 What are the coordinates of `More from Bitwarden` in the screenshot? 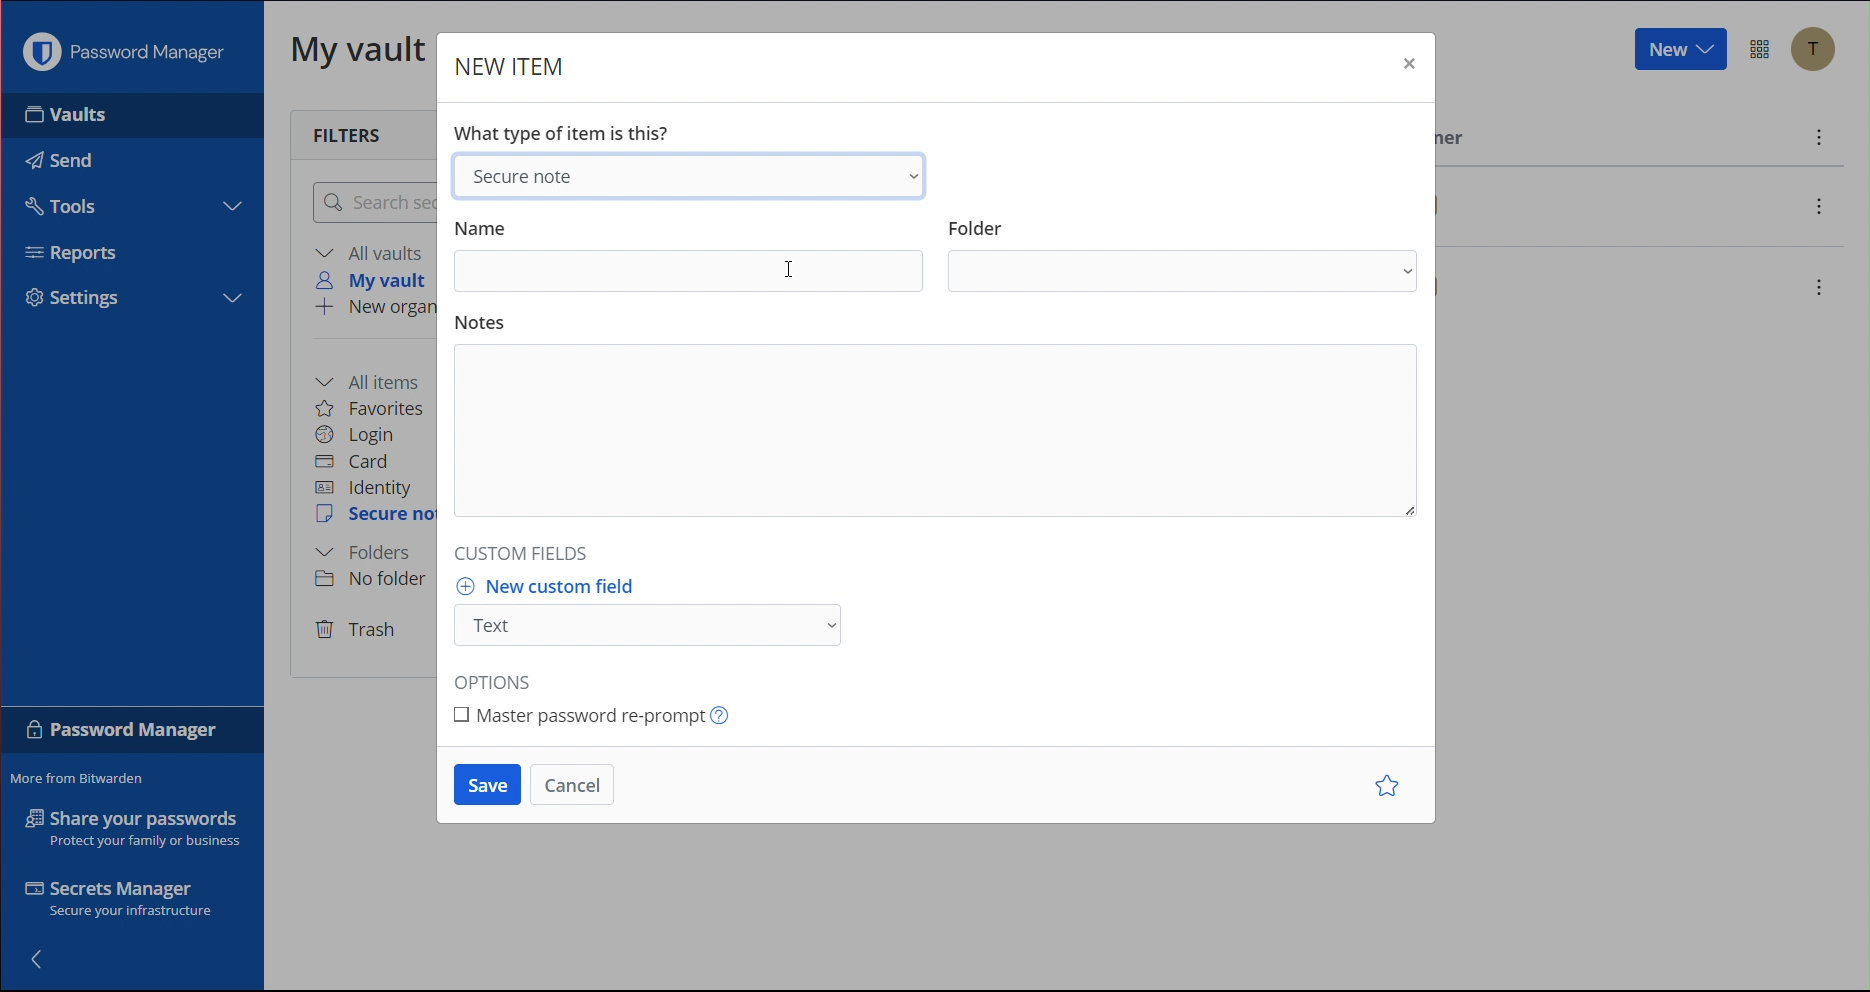 It's located at (96, 778).